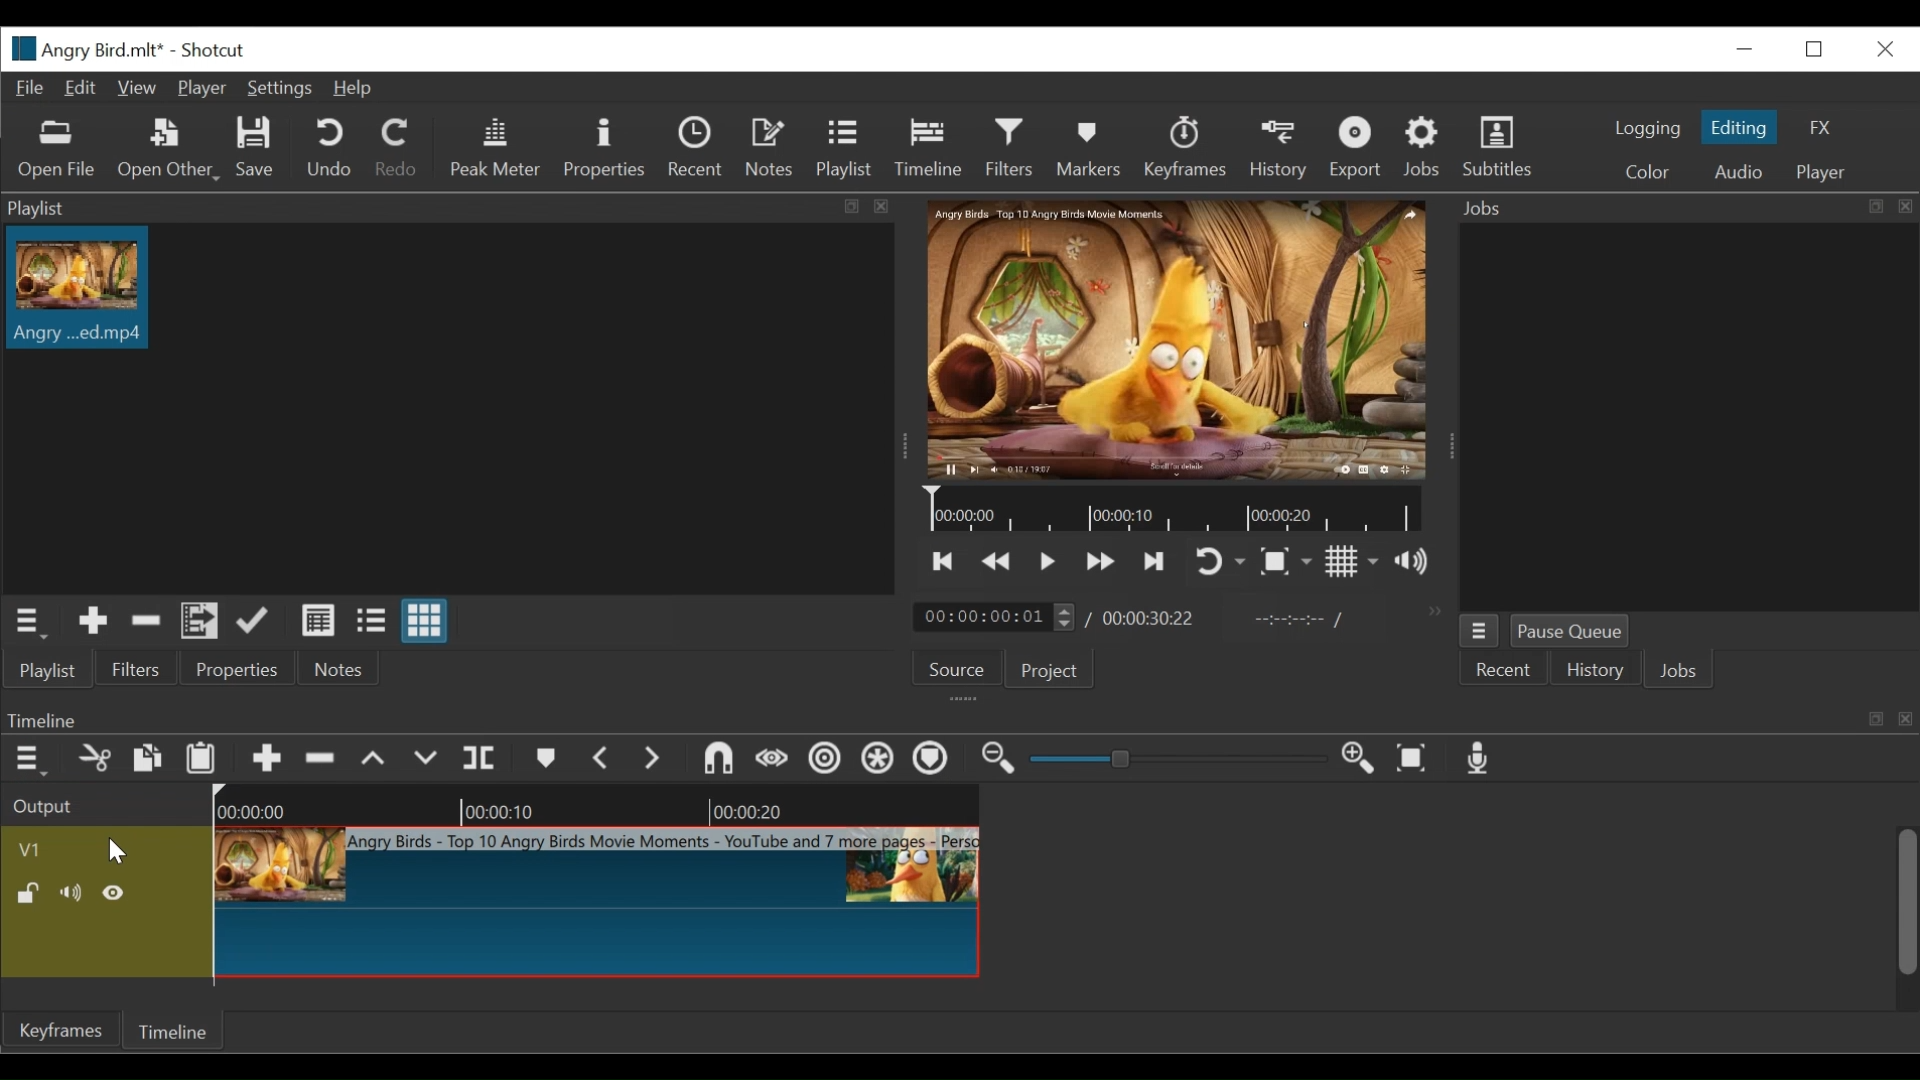 This screenshot has width=1920, height=1080. Describe the element at coordinates (81, 288) in the screenshot. I see `Clip` at that location.